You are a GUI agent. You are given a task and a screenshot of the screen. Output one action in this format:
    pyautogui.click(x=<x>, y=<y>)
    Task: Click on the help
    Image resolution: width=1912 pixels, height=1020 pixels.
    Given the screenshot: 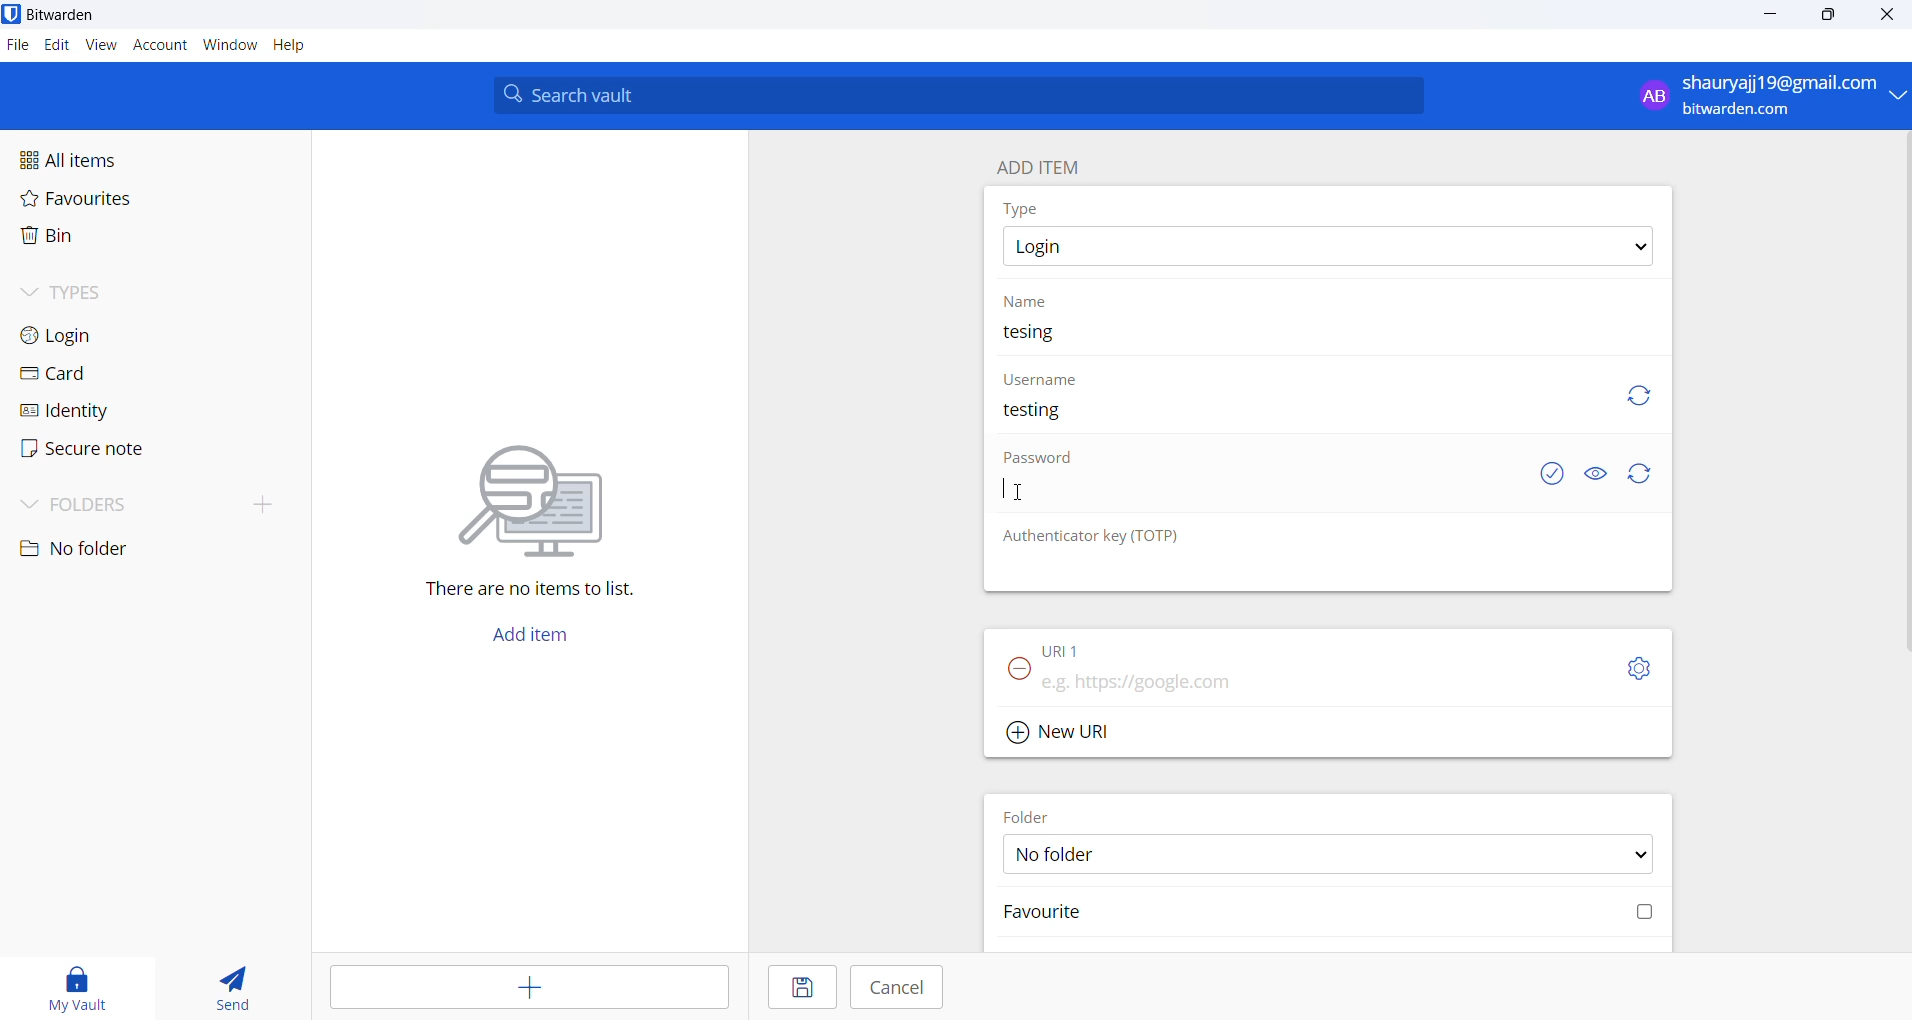 What is the action you would take?
    pyautogui.click(x=302, y=46)
    